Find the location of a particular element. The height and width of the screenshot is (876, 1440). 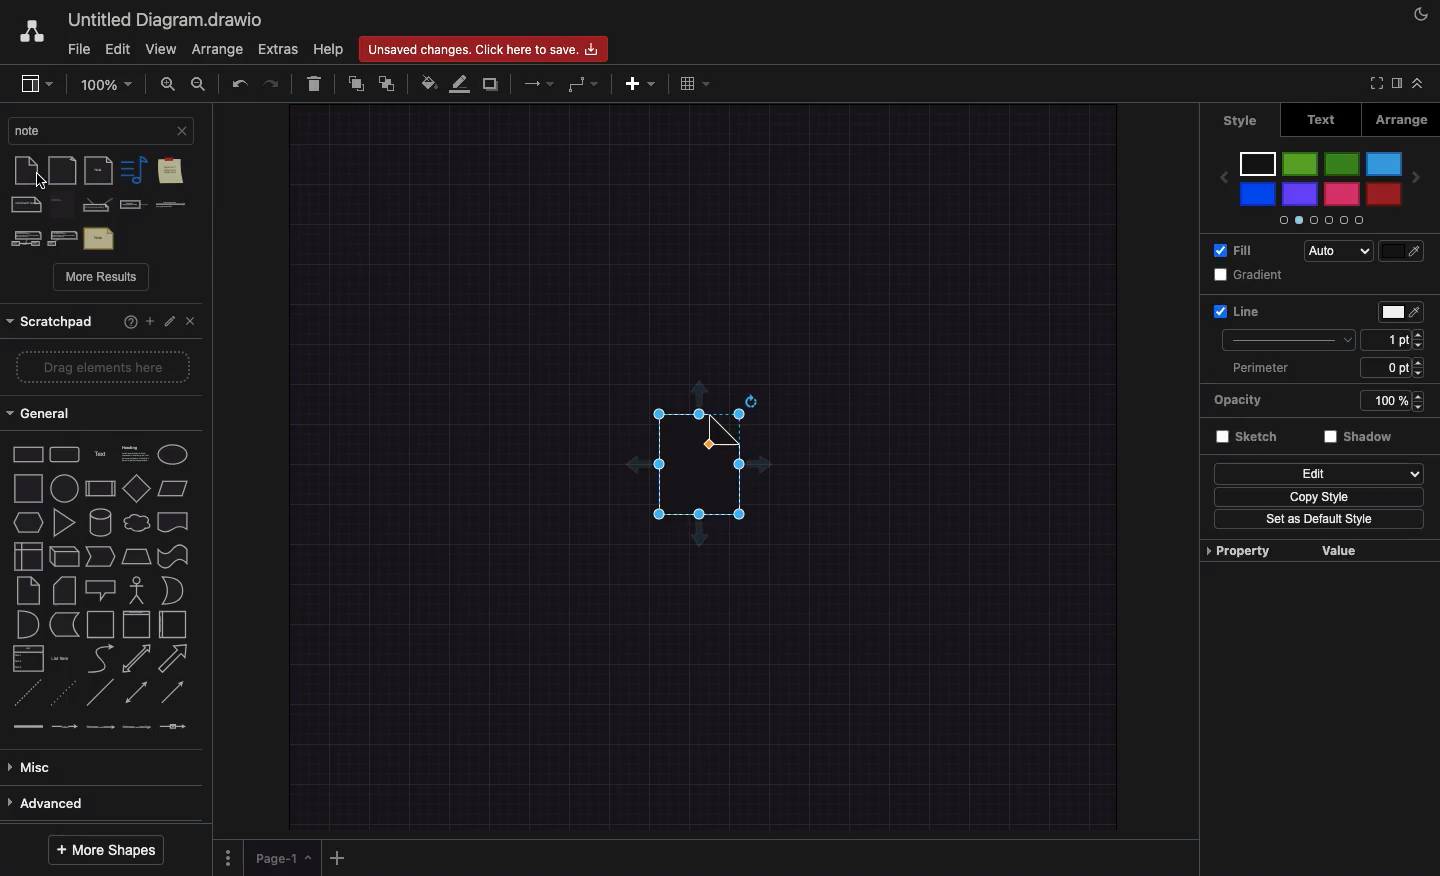

rotate  is located at coordinates (751, 399).